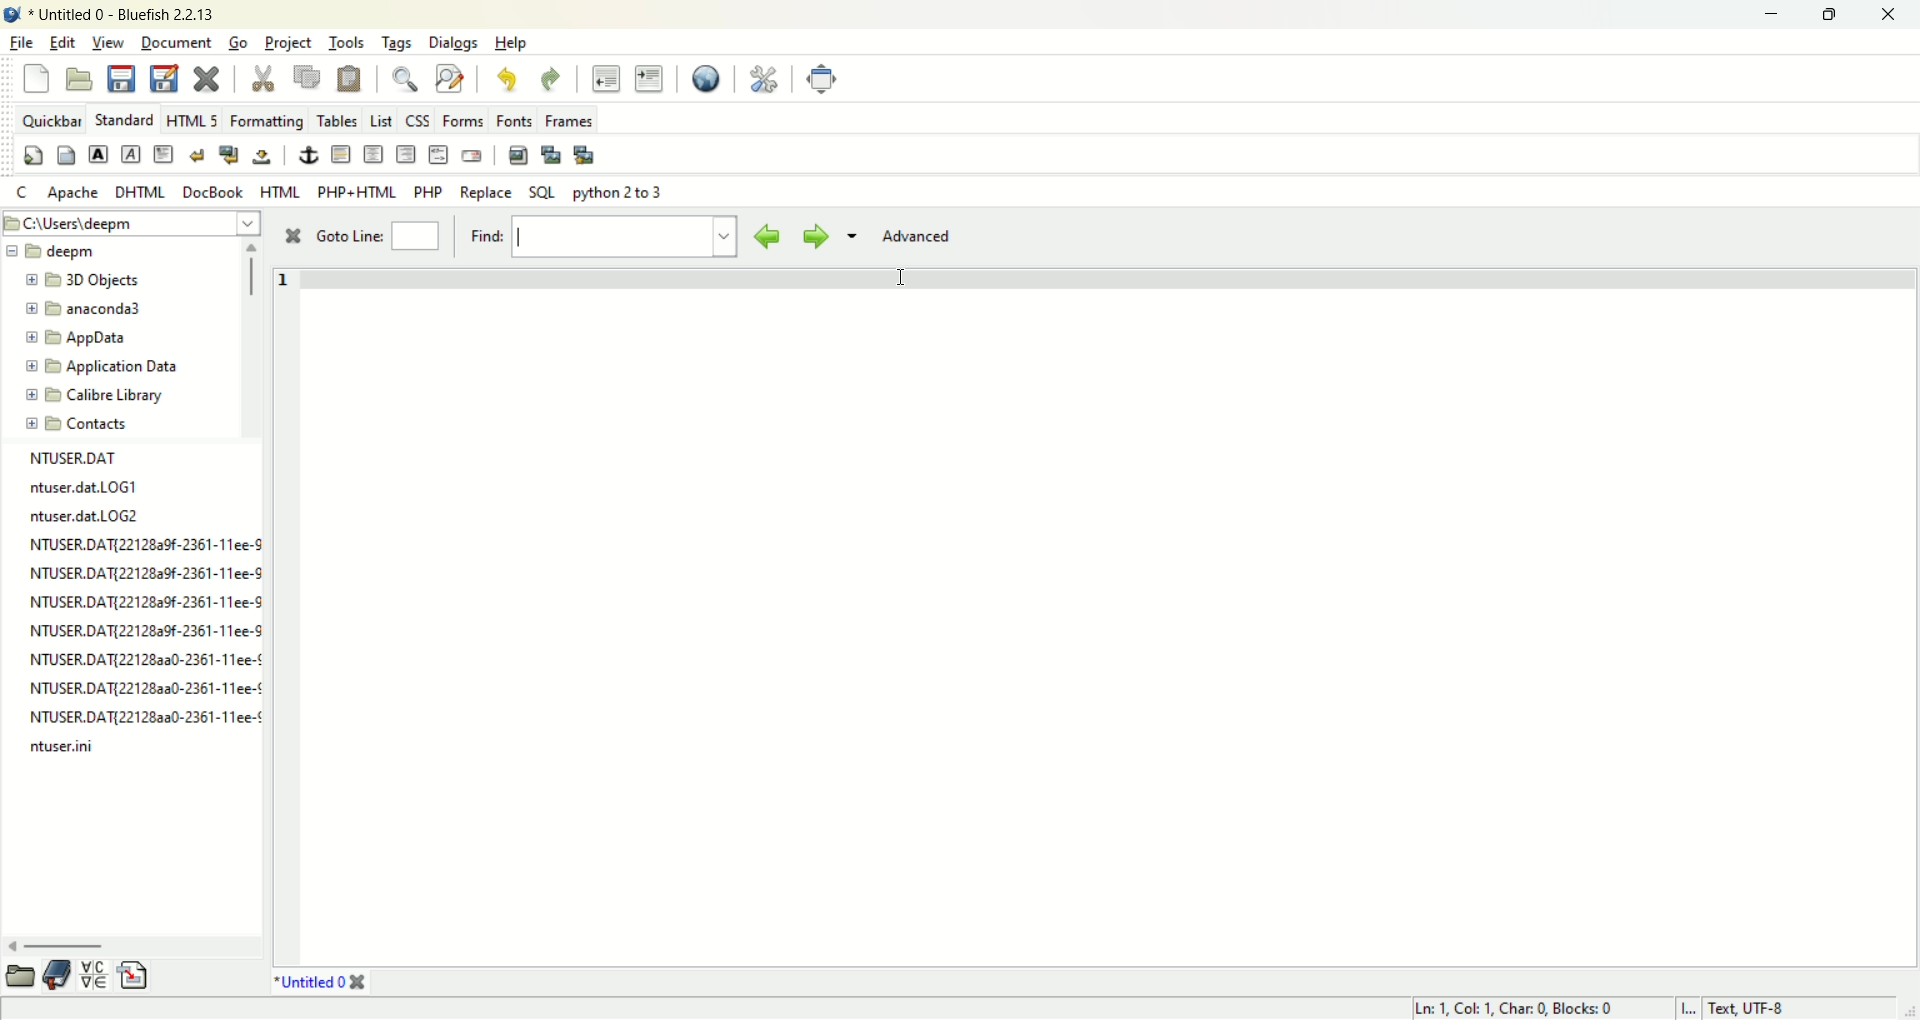 Image resolution: width=1920 pixels, height=1020 pixels. What do you see at coordinates (77, 339) in the screenshot?
I see `appdata` at bounding box center [77, 339].